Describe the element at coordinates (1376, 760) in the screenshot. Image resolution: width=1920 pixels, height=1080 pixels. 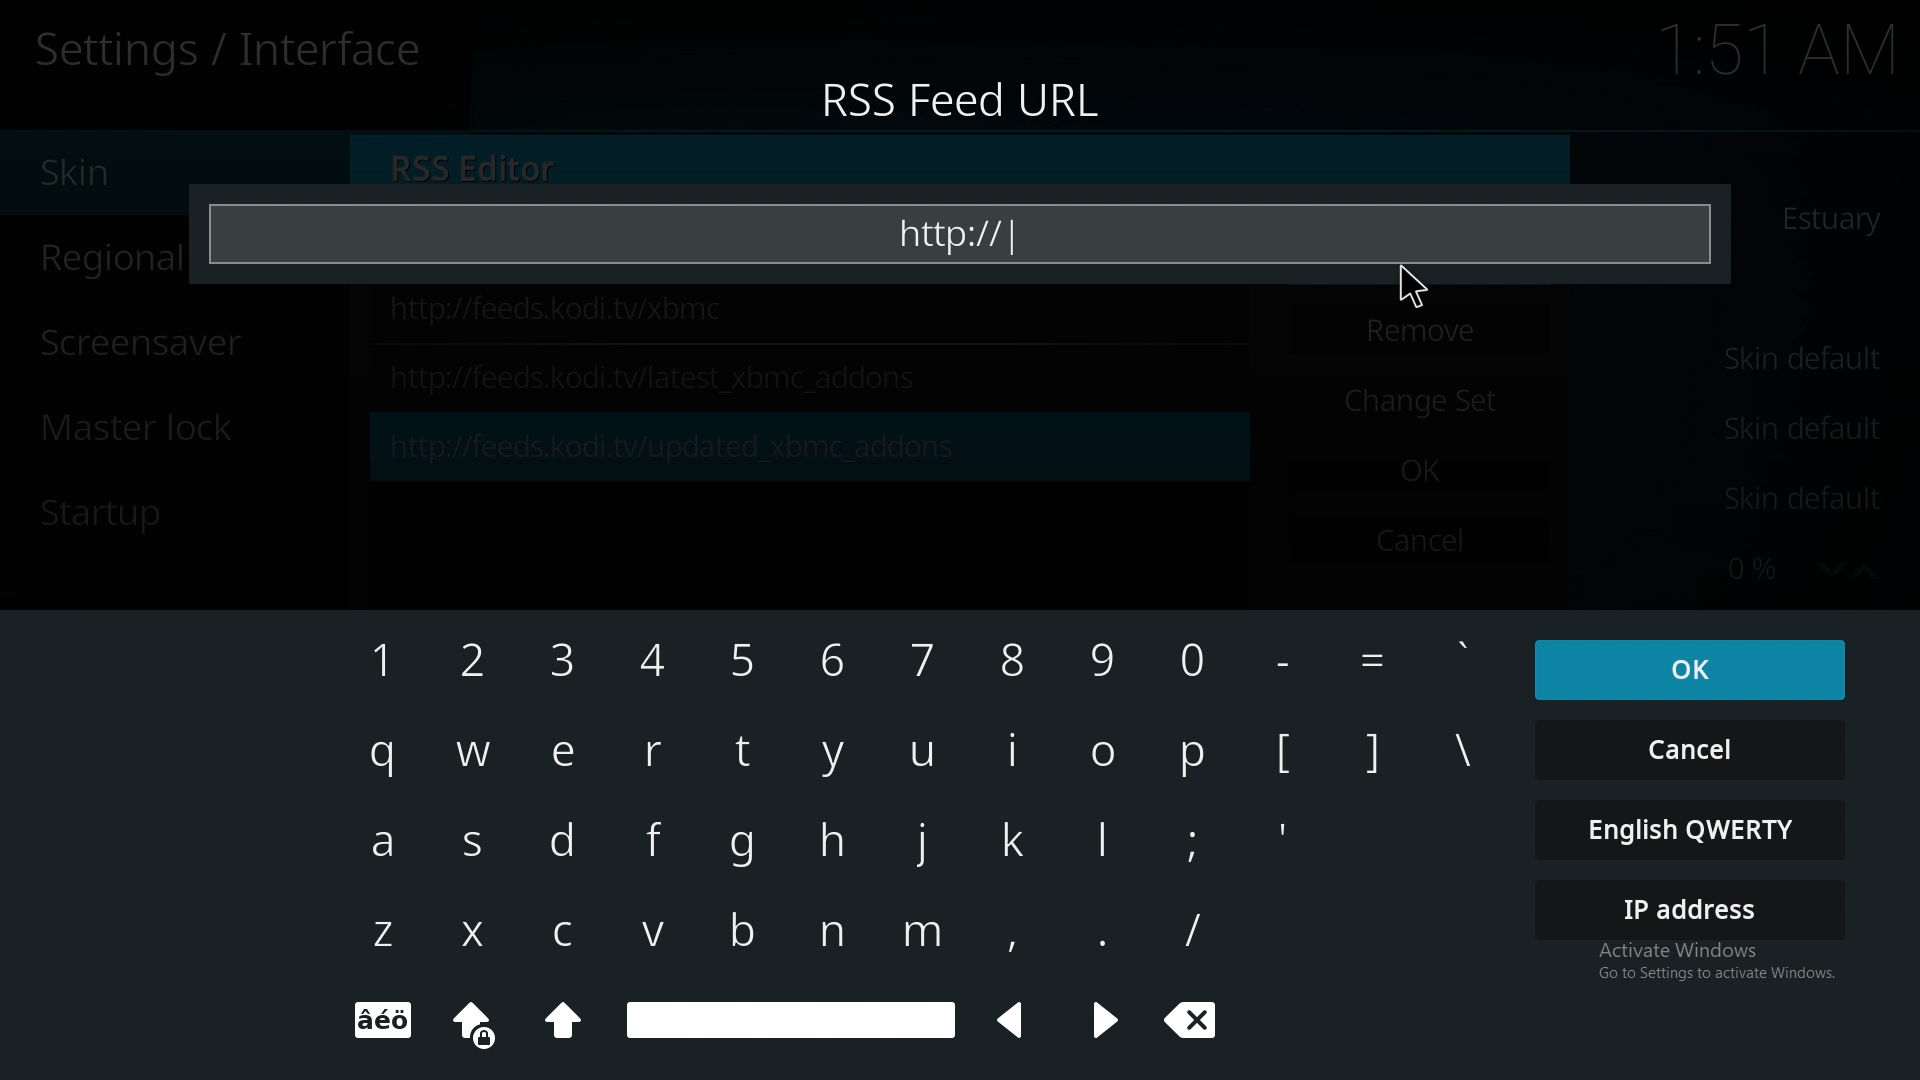
I see `]` at that location.